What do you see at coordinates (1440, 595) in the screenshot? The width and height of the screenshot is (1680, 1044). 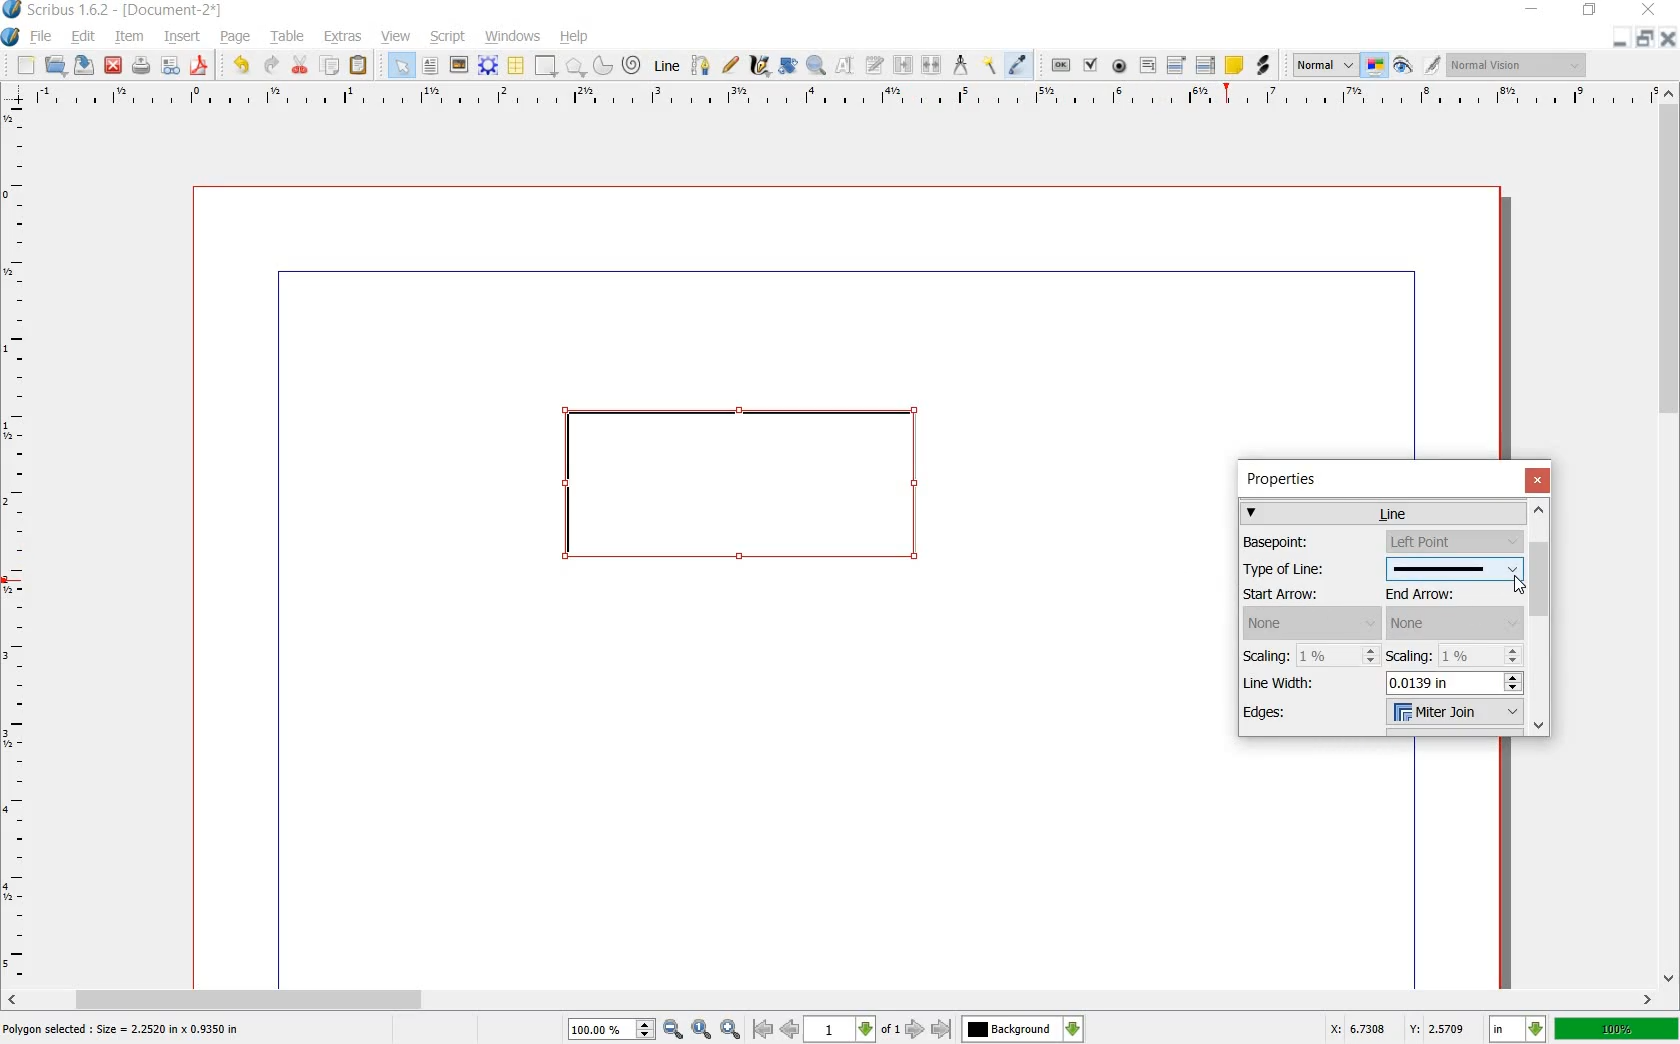 I see `End Arrow:` at bounding box center [1440, 595].